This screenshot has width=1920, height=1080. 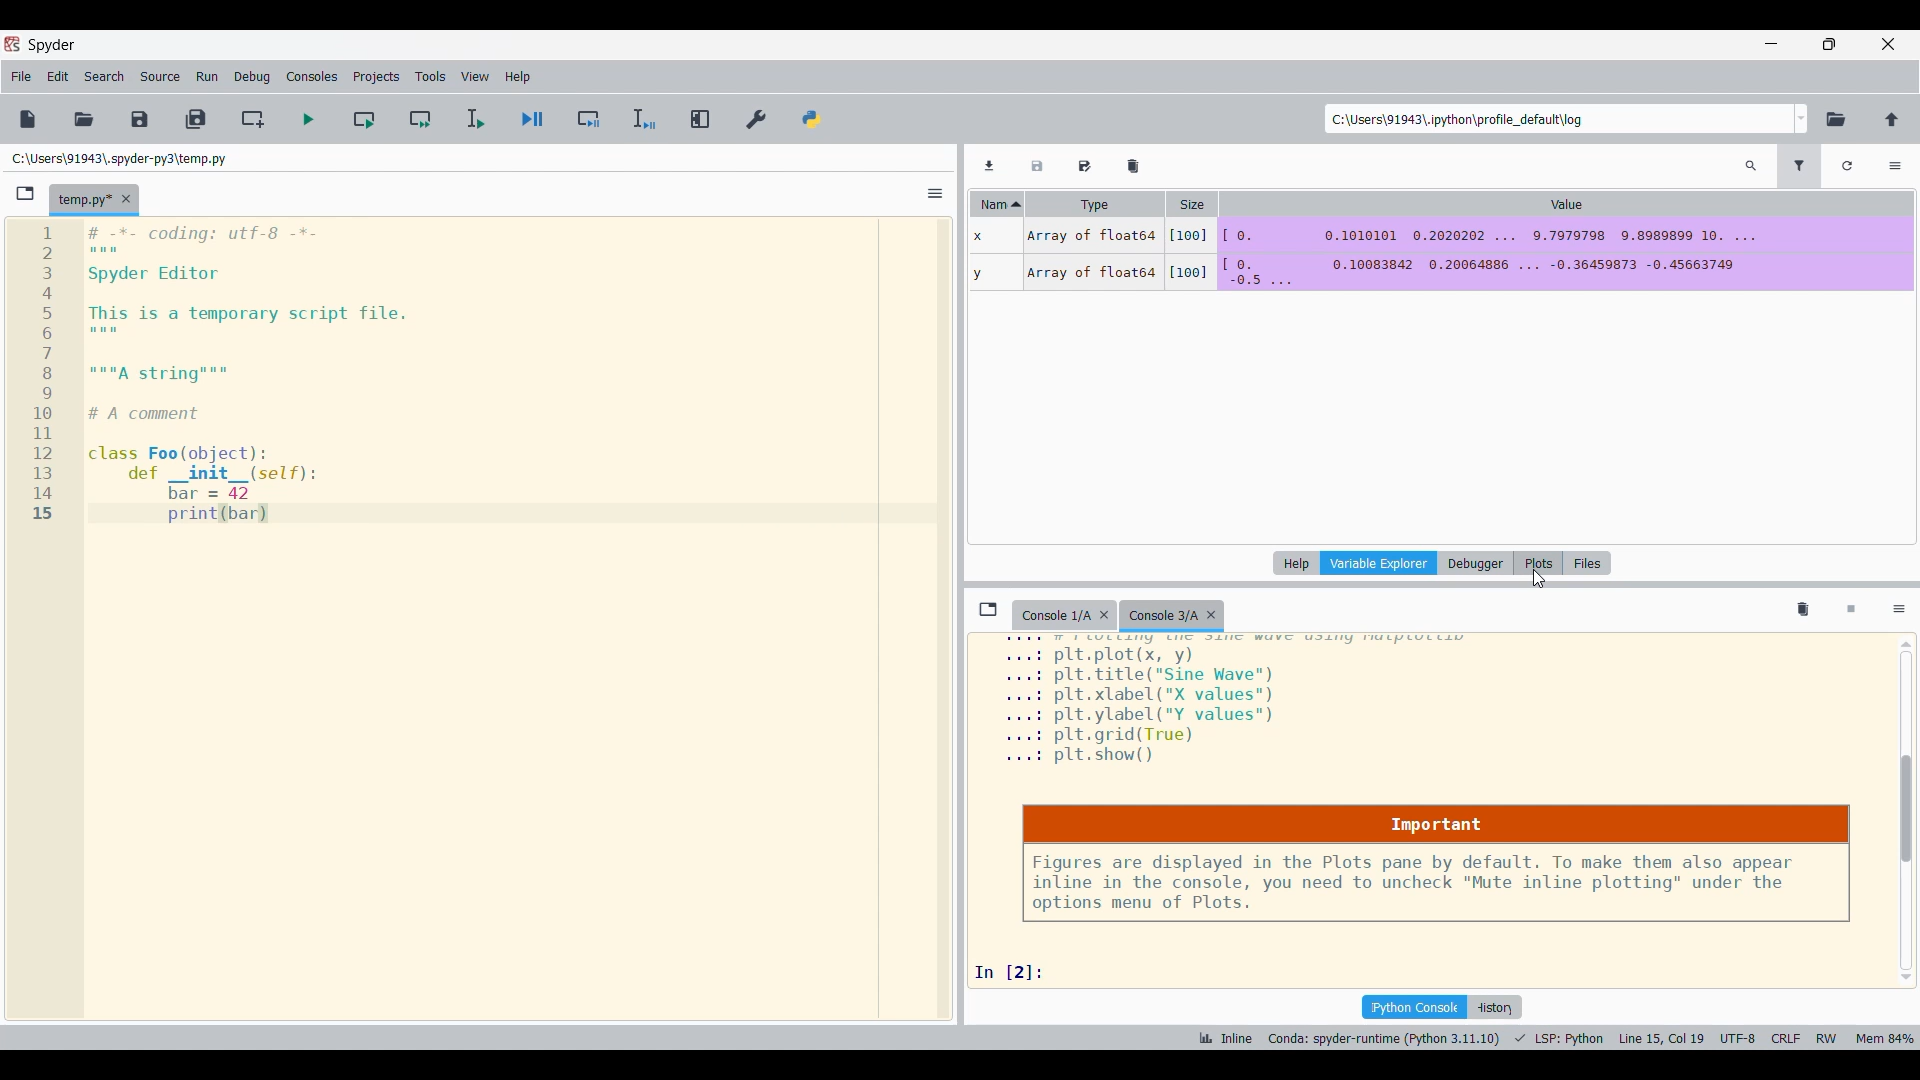 I want to click on CRLF, so click(x=1784, y=1036).